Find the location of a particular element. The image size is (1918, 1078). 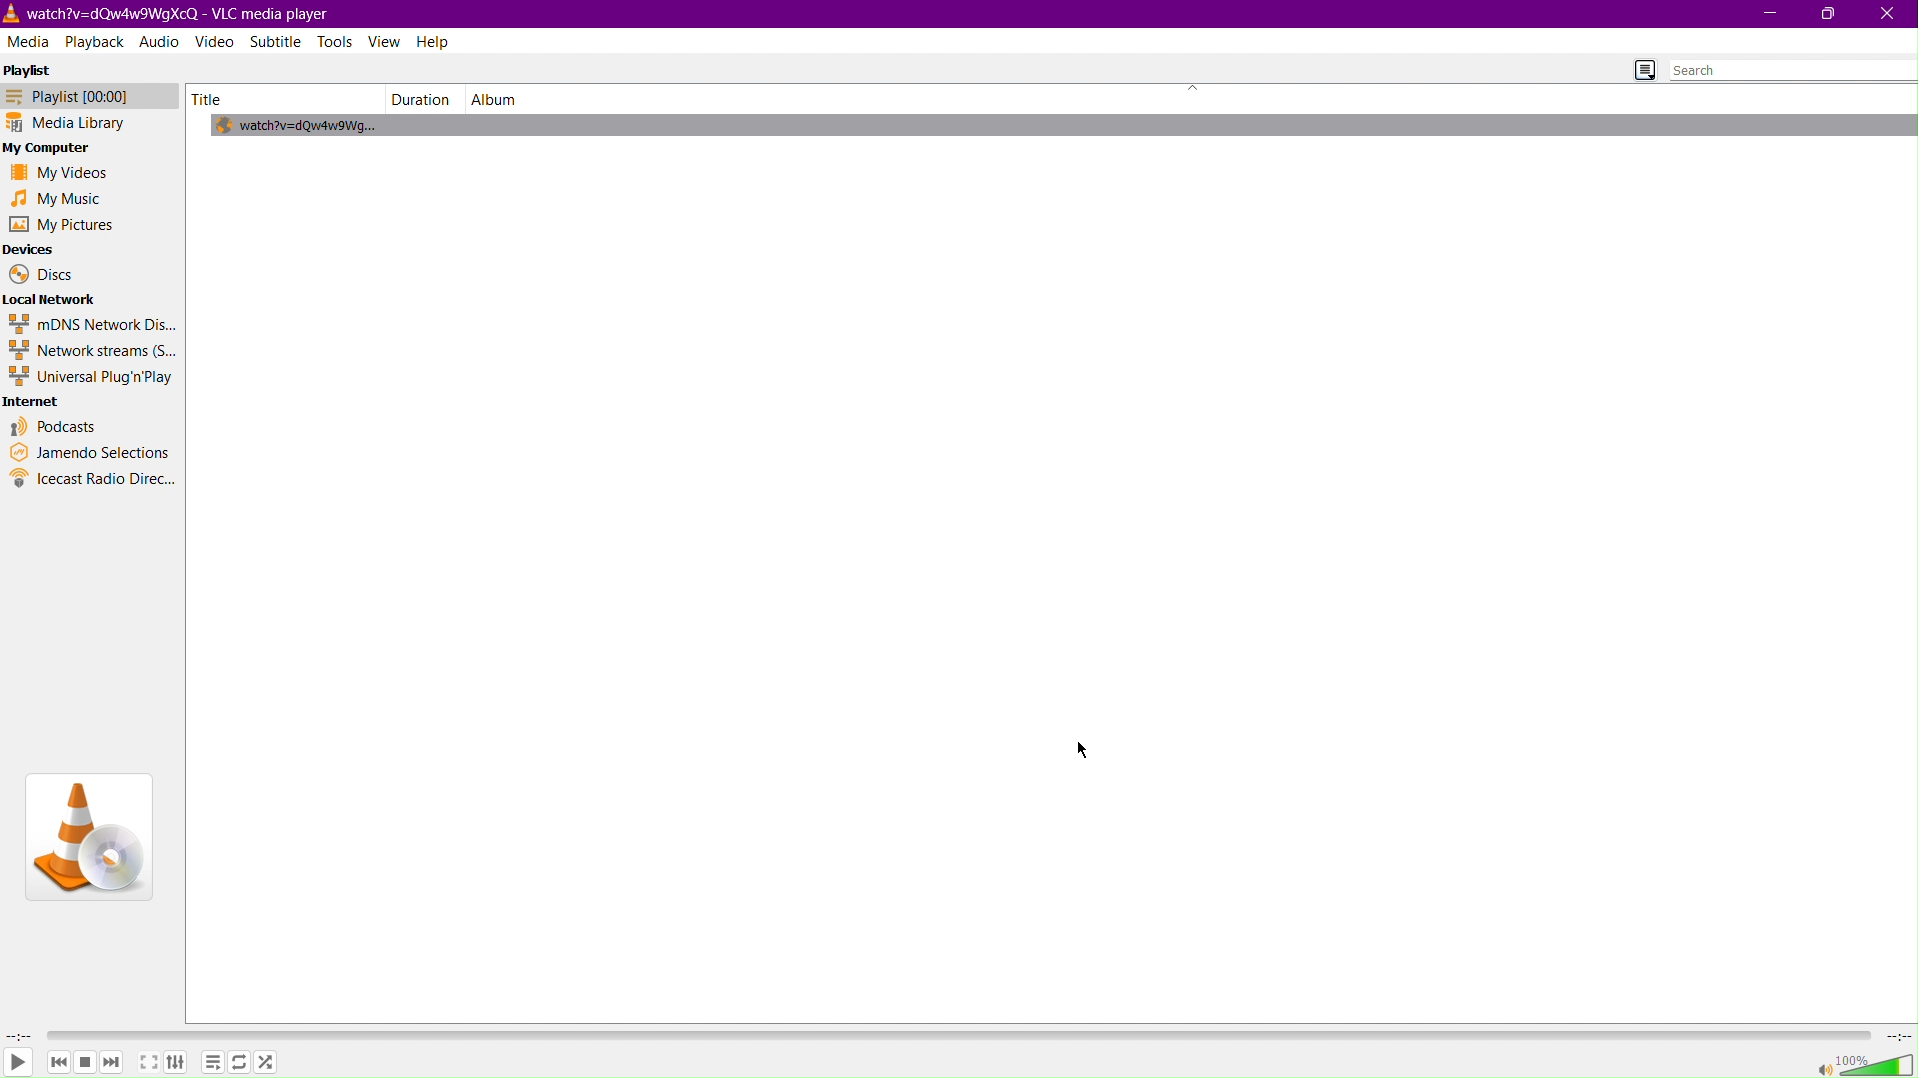

Media Library is located at coordinates (90, 124).